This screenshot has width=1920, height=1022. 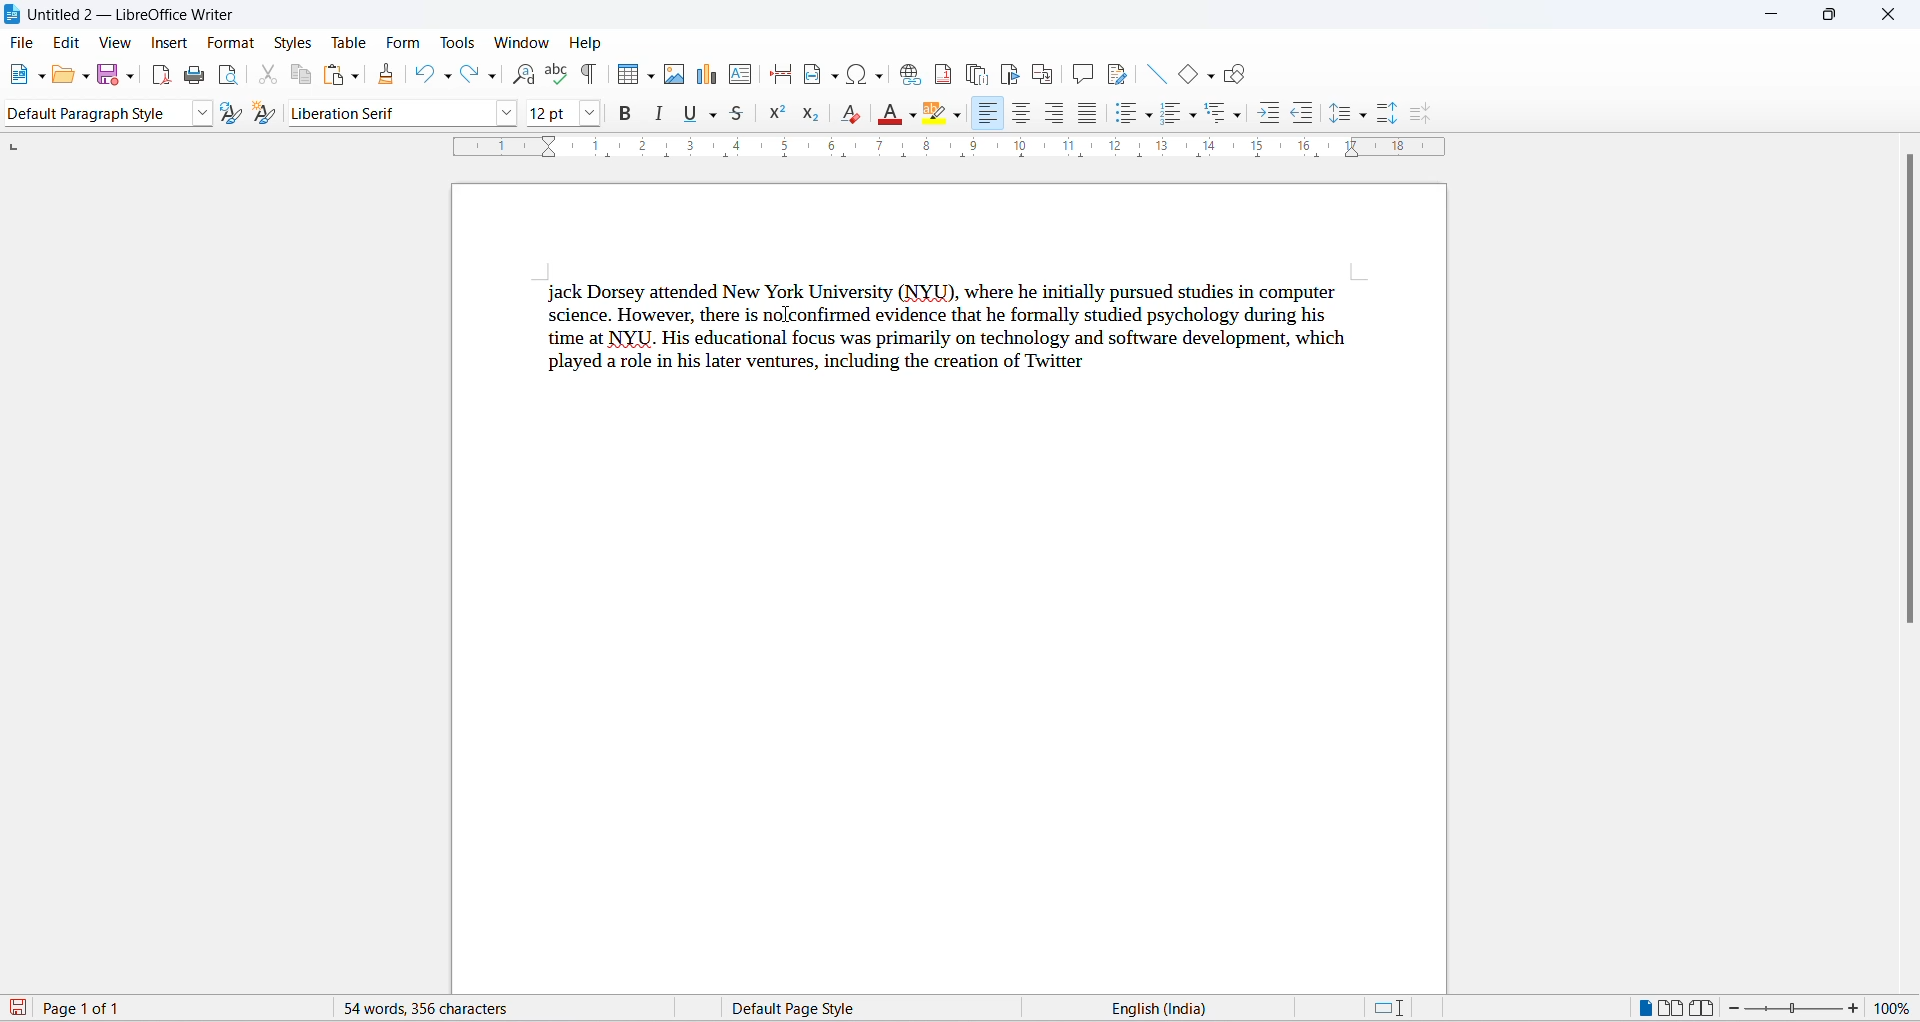 I want to click on form, so click(x=405, y=42).